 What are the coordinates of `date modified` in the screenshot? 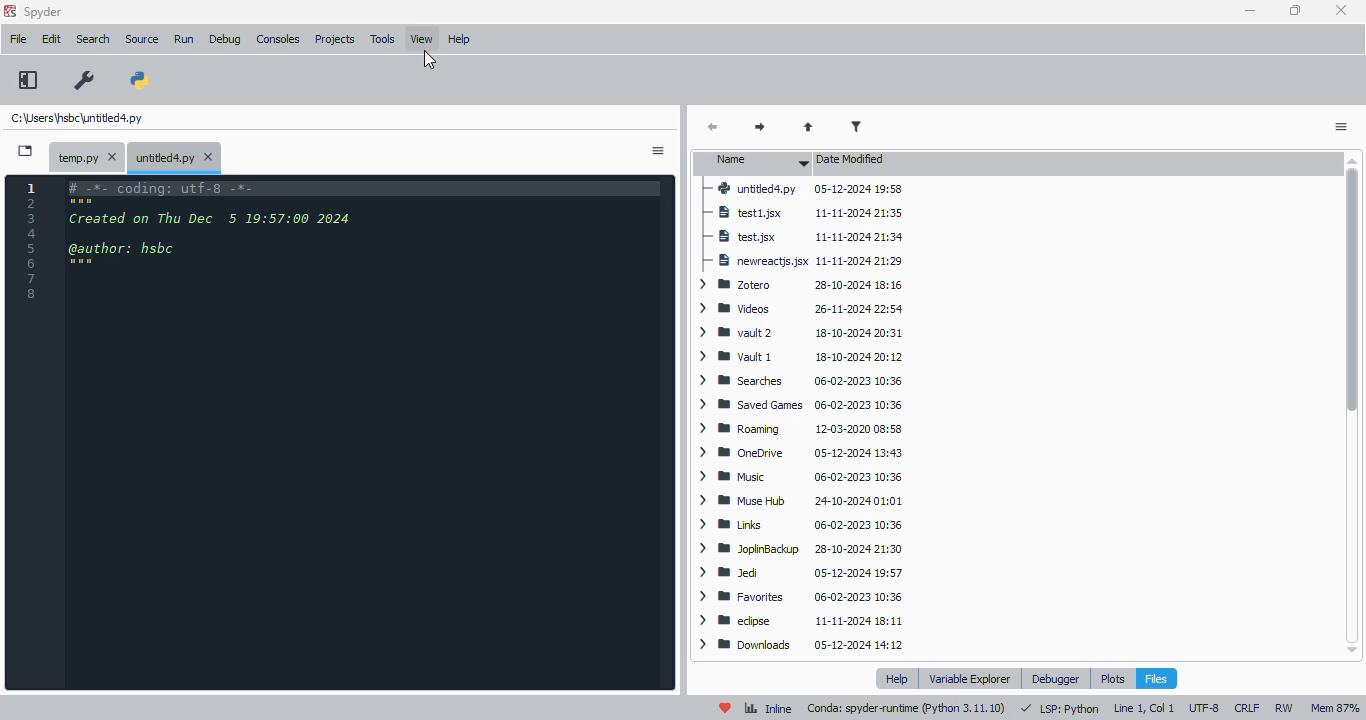 It's located at (851, 158).